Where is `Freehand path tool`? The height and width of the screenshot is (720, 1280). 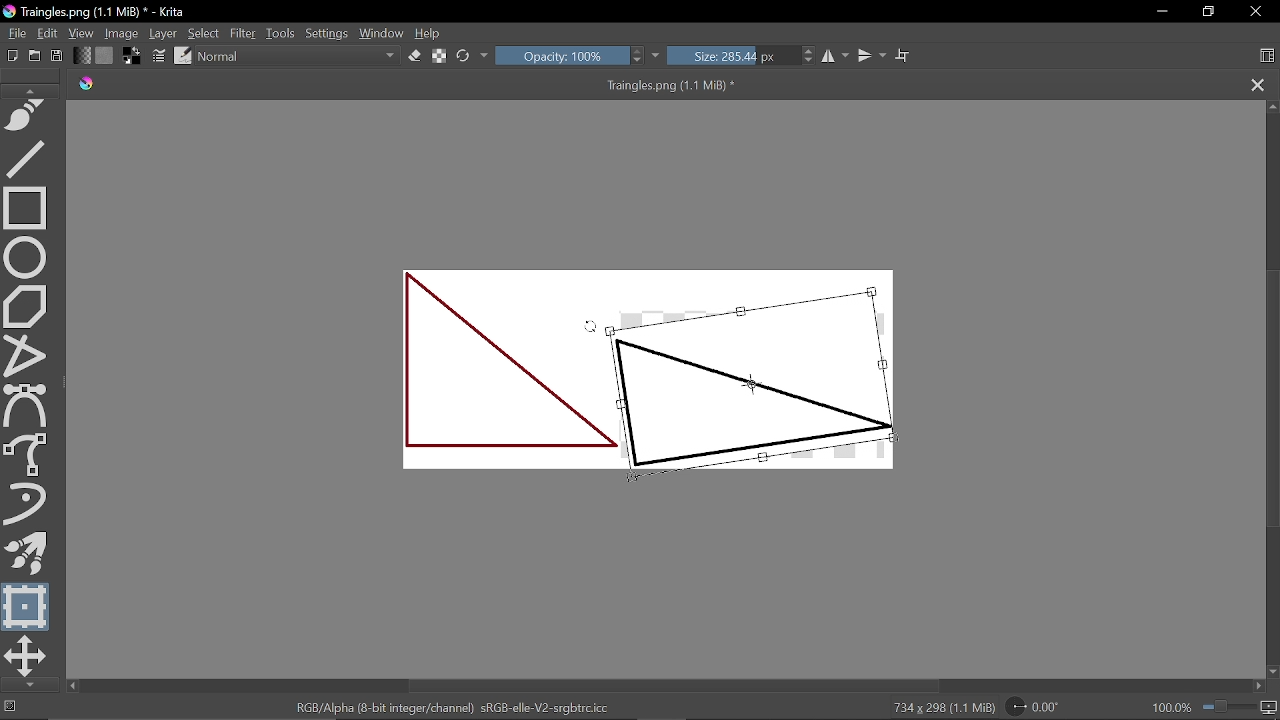
Freehand path tool is located at coordinates (29, 117).